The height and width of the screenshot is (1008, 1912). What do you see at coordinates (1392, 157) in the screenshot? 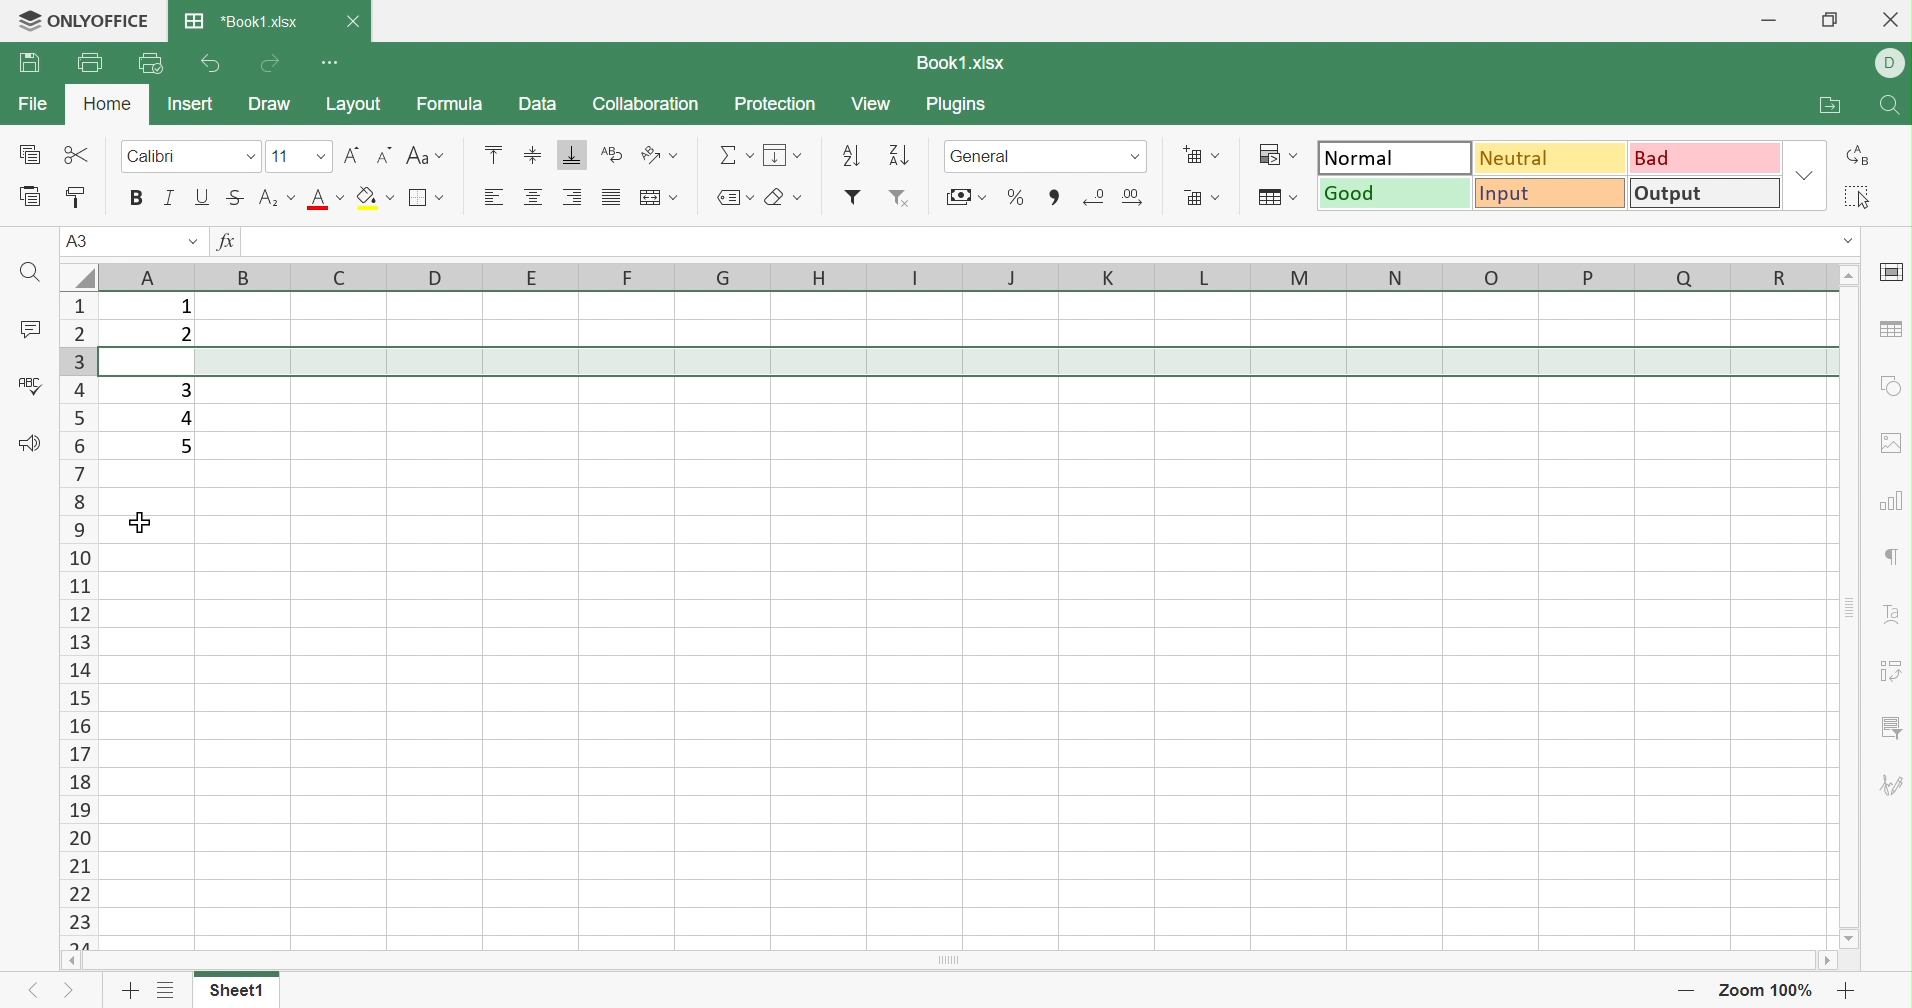
I see `Normal` at bounding box center [1392, 157].